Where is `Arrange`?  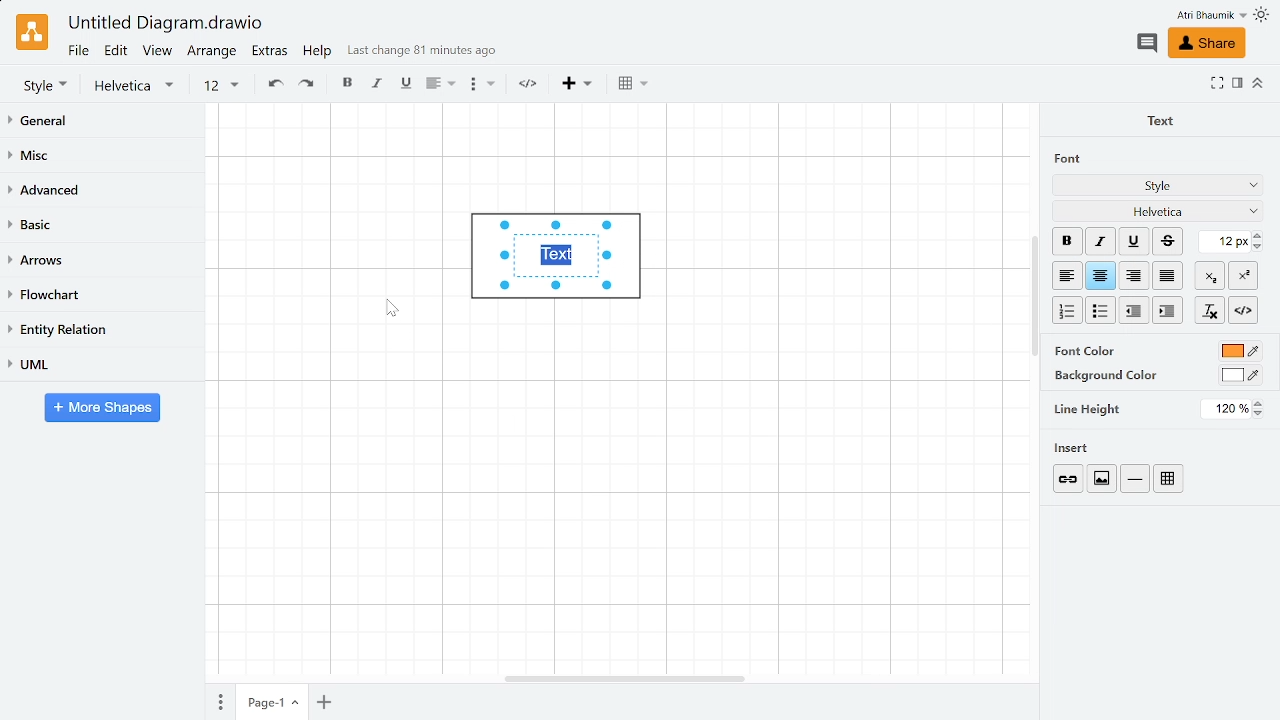
Arrange is located at coordinates (213, 53).